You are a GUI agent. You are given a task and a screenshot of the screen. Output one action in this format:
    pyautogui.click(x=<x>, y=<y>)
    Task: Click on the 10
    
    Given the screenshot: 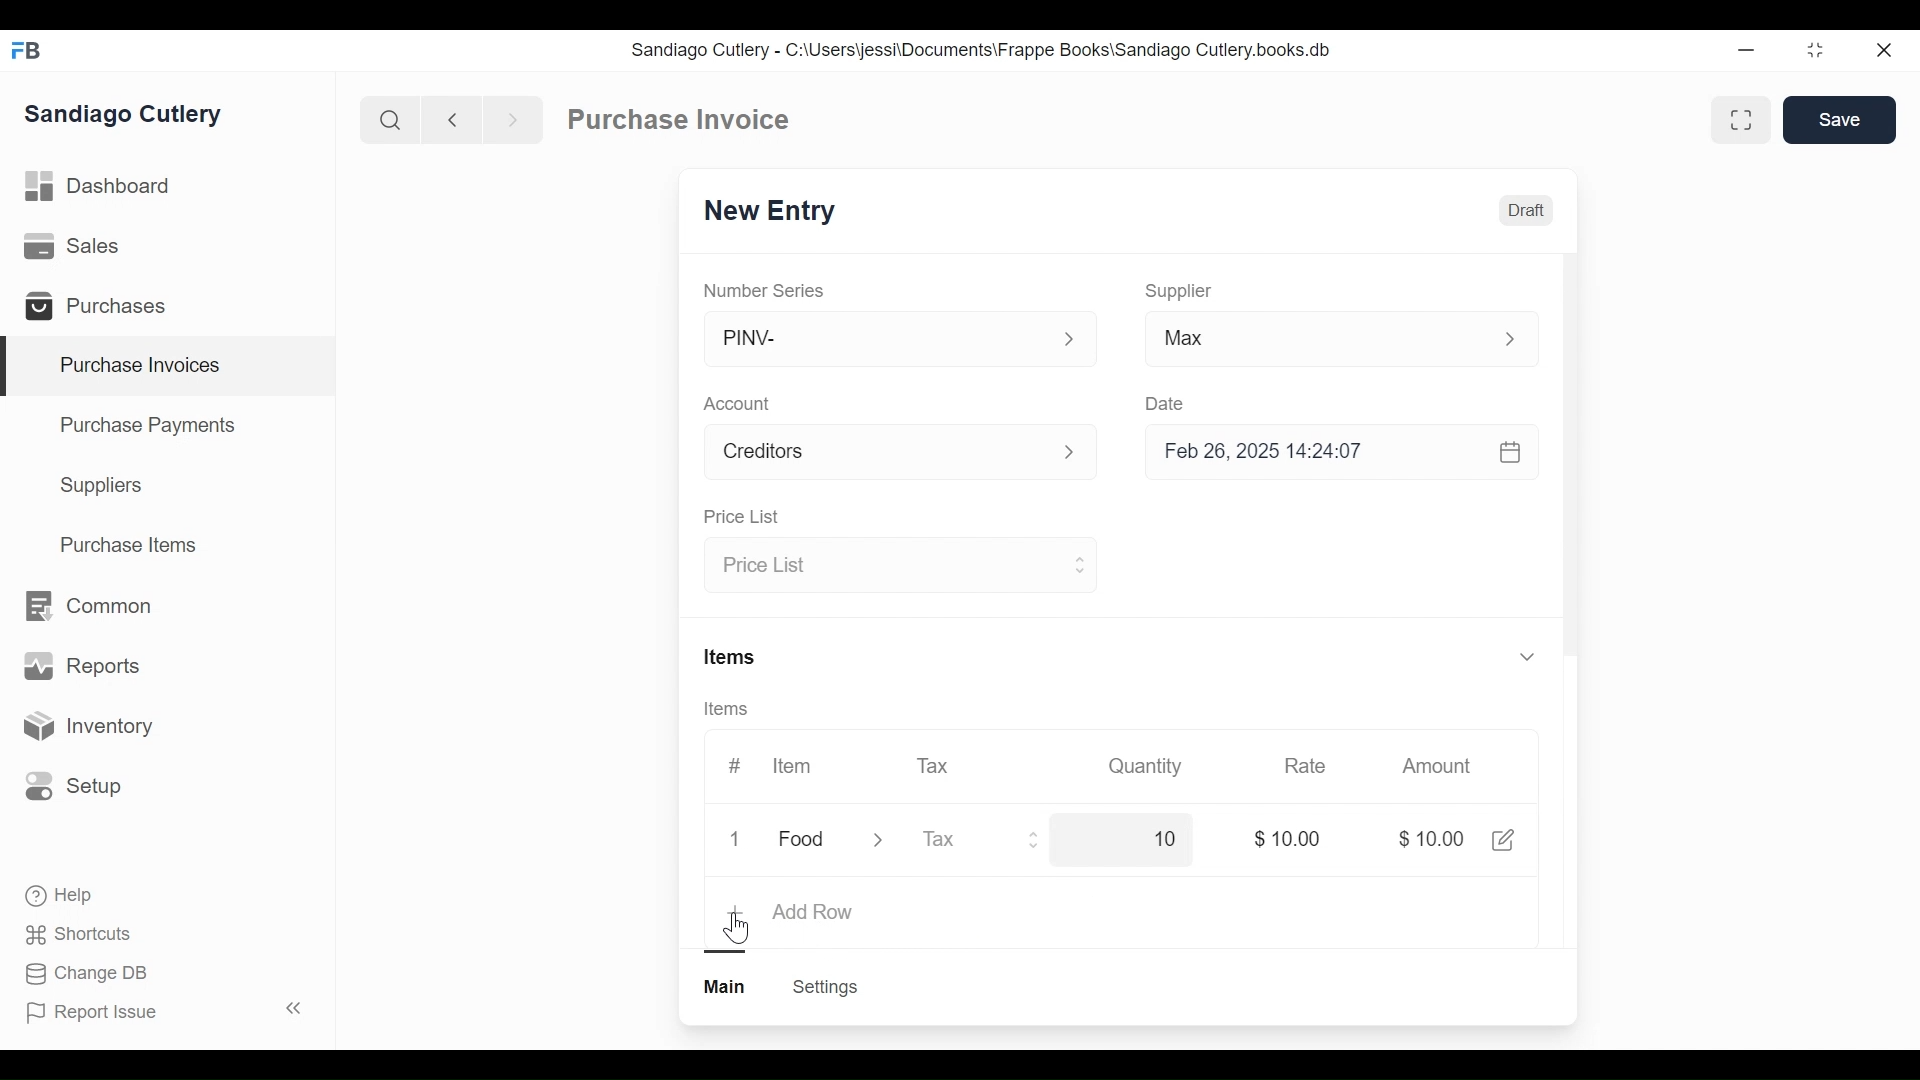 What is the action you would take?
    pyautogui.click(x=1634, y=1235)
    